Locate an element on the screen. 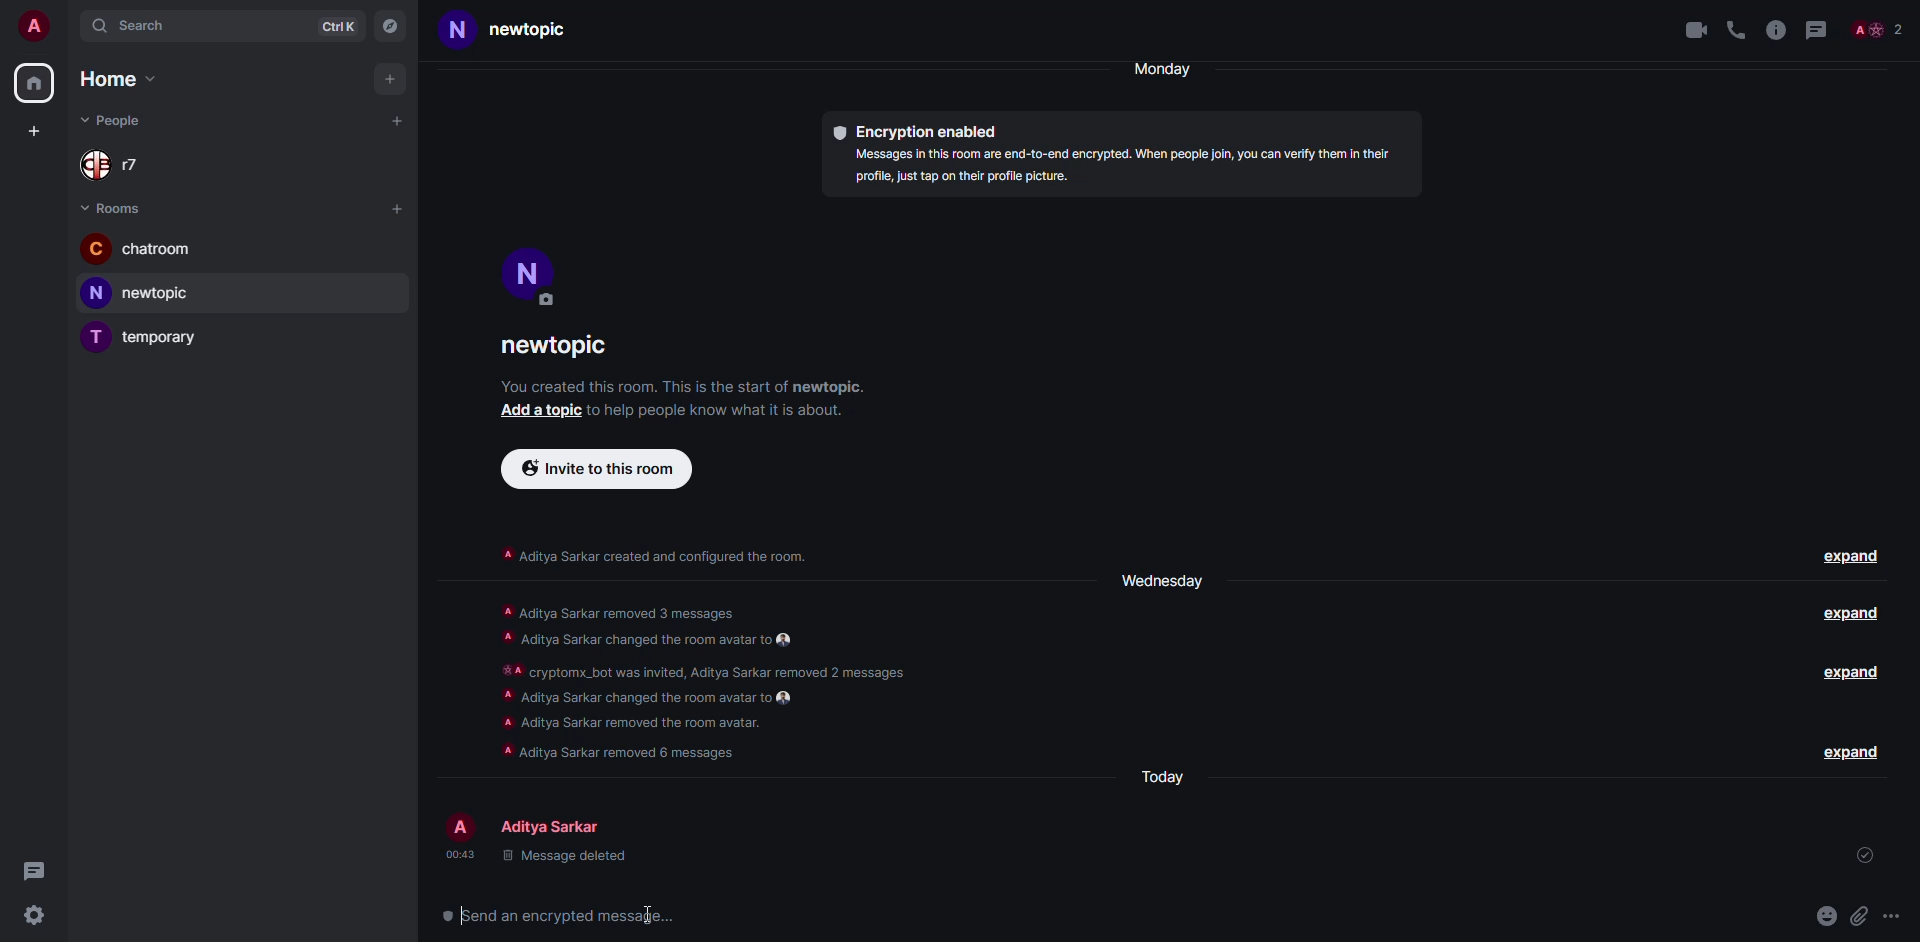 This screenshot has width=1920, height=942. add is located at coordinates (31, 133).